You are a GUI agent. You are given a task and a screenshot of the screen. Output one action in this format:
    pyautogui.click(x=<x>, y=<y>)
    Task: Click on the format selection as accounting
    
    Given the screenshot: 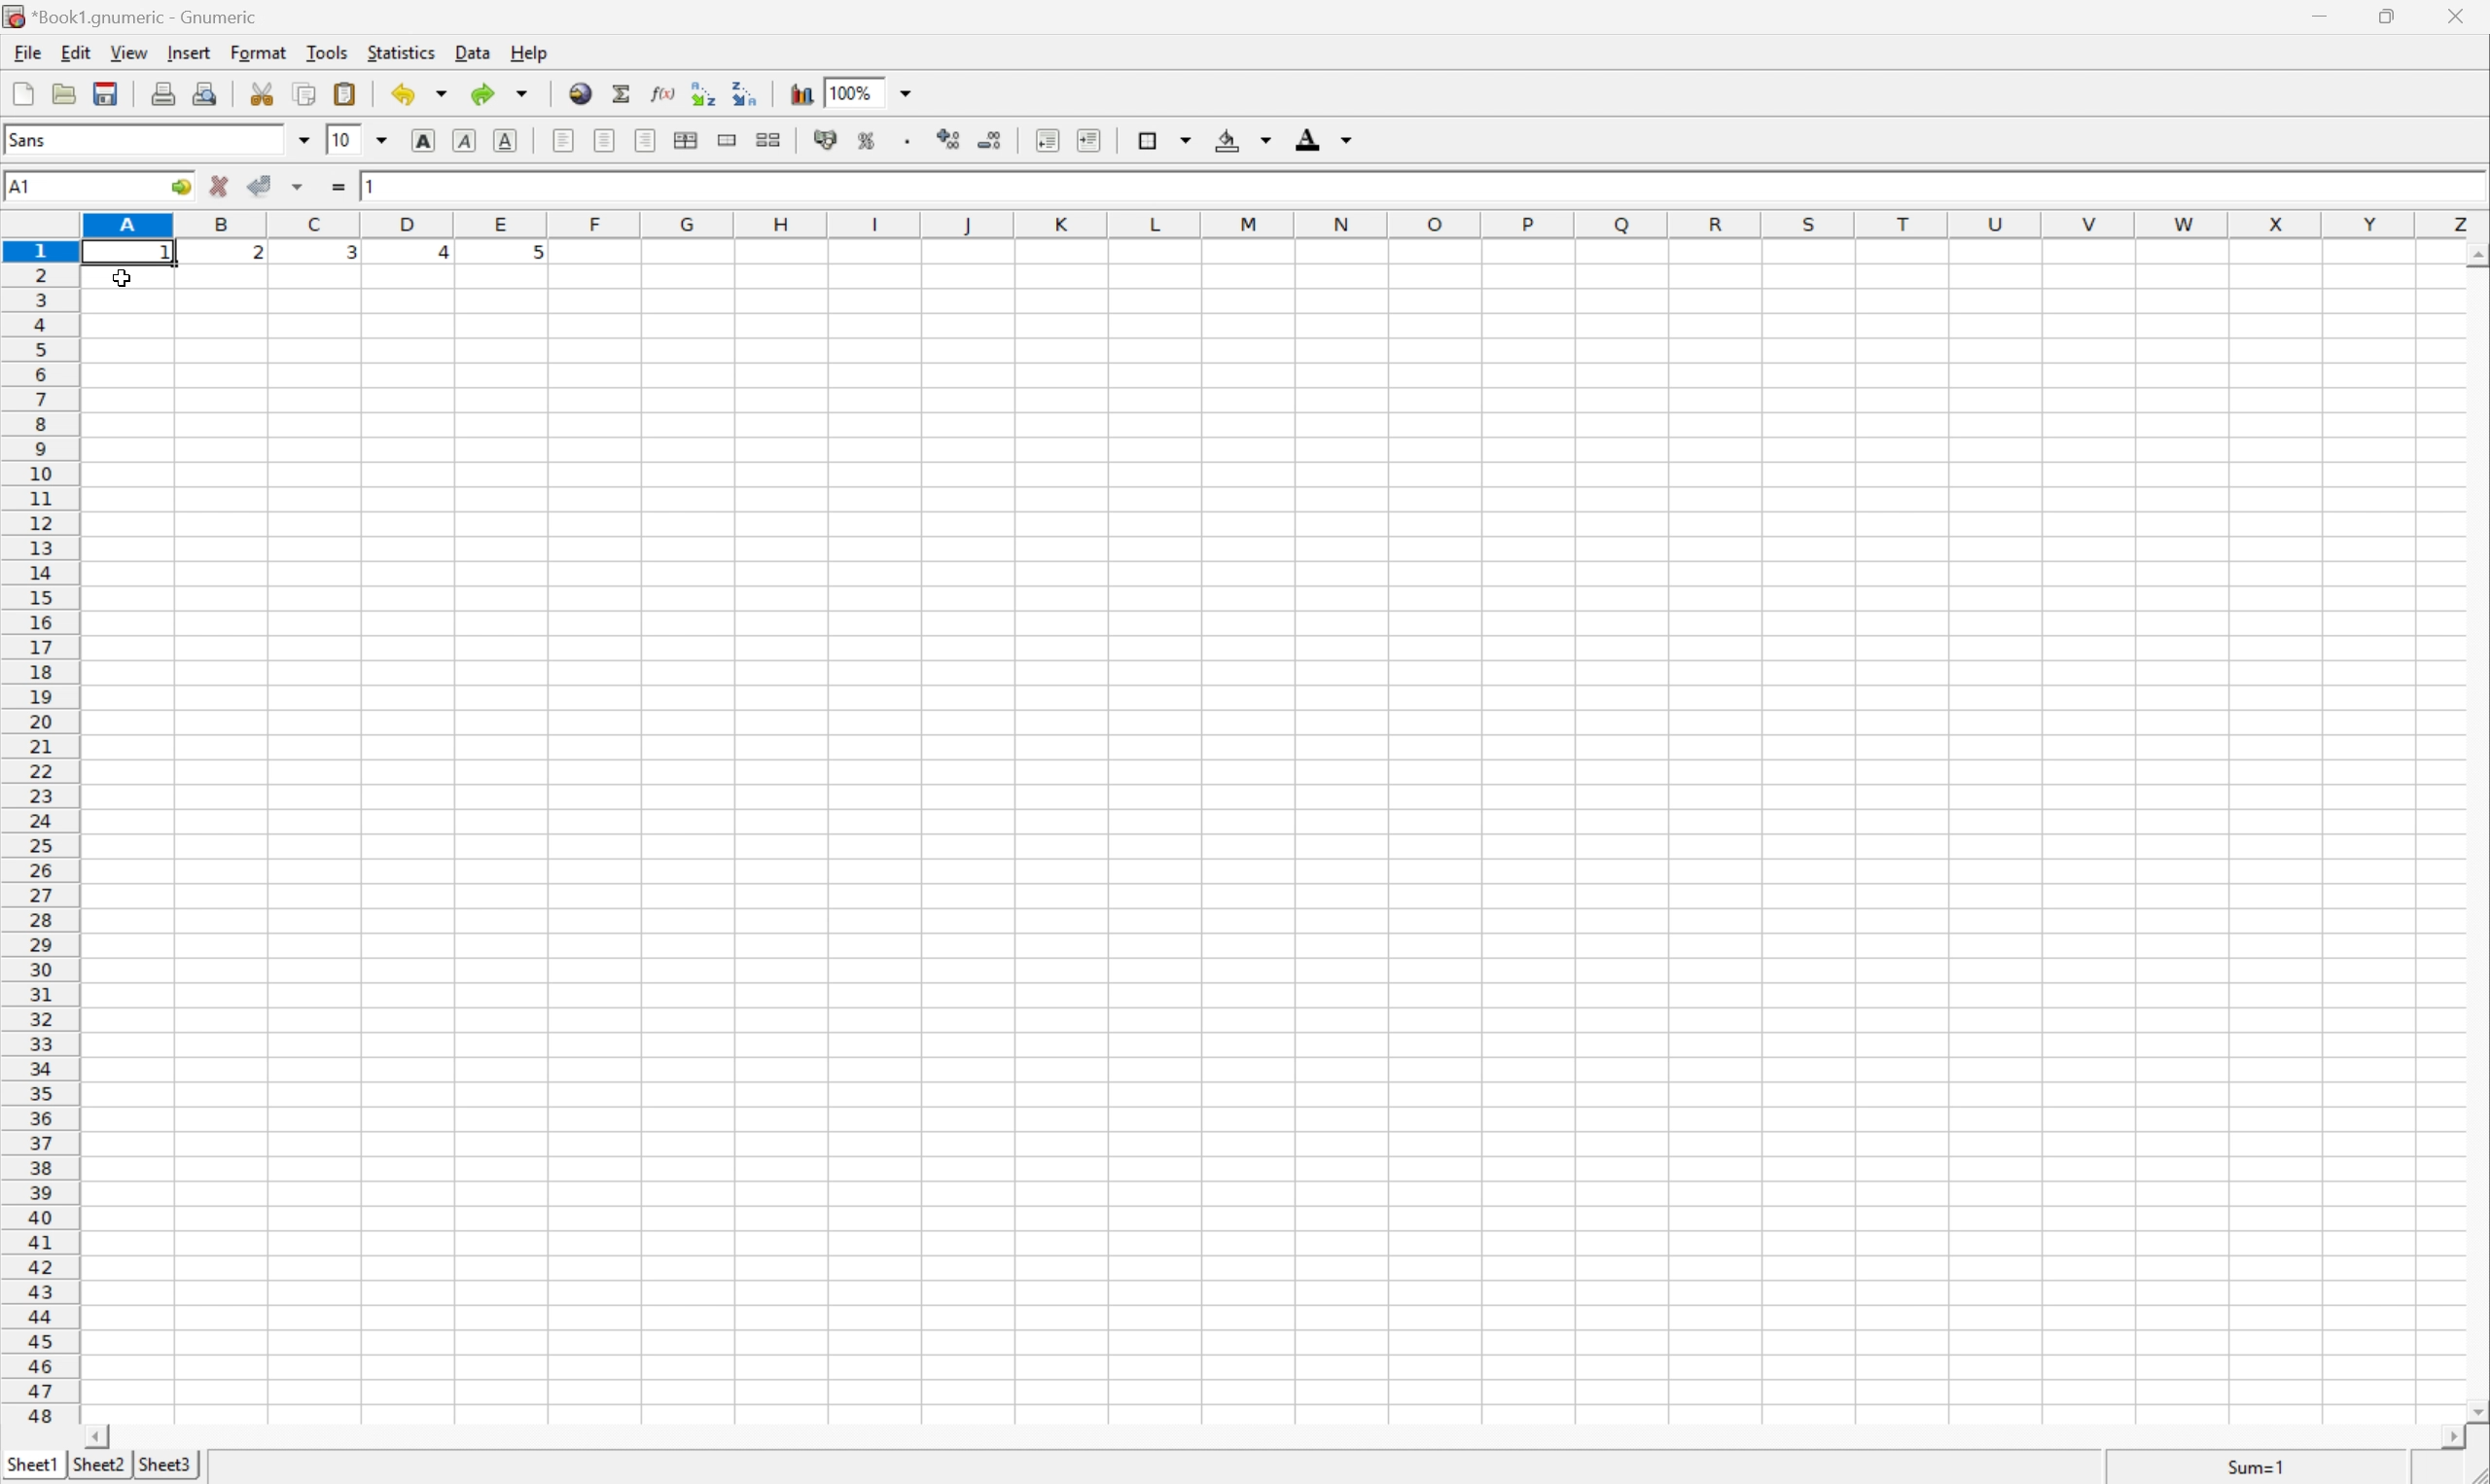 What is the action you would take?
    pyautogui.click(x=823, y=140)
    